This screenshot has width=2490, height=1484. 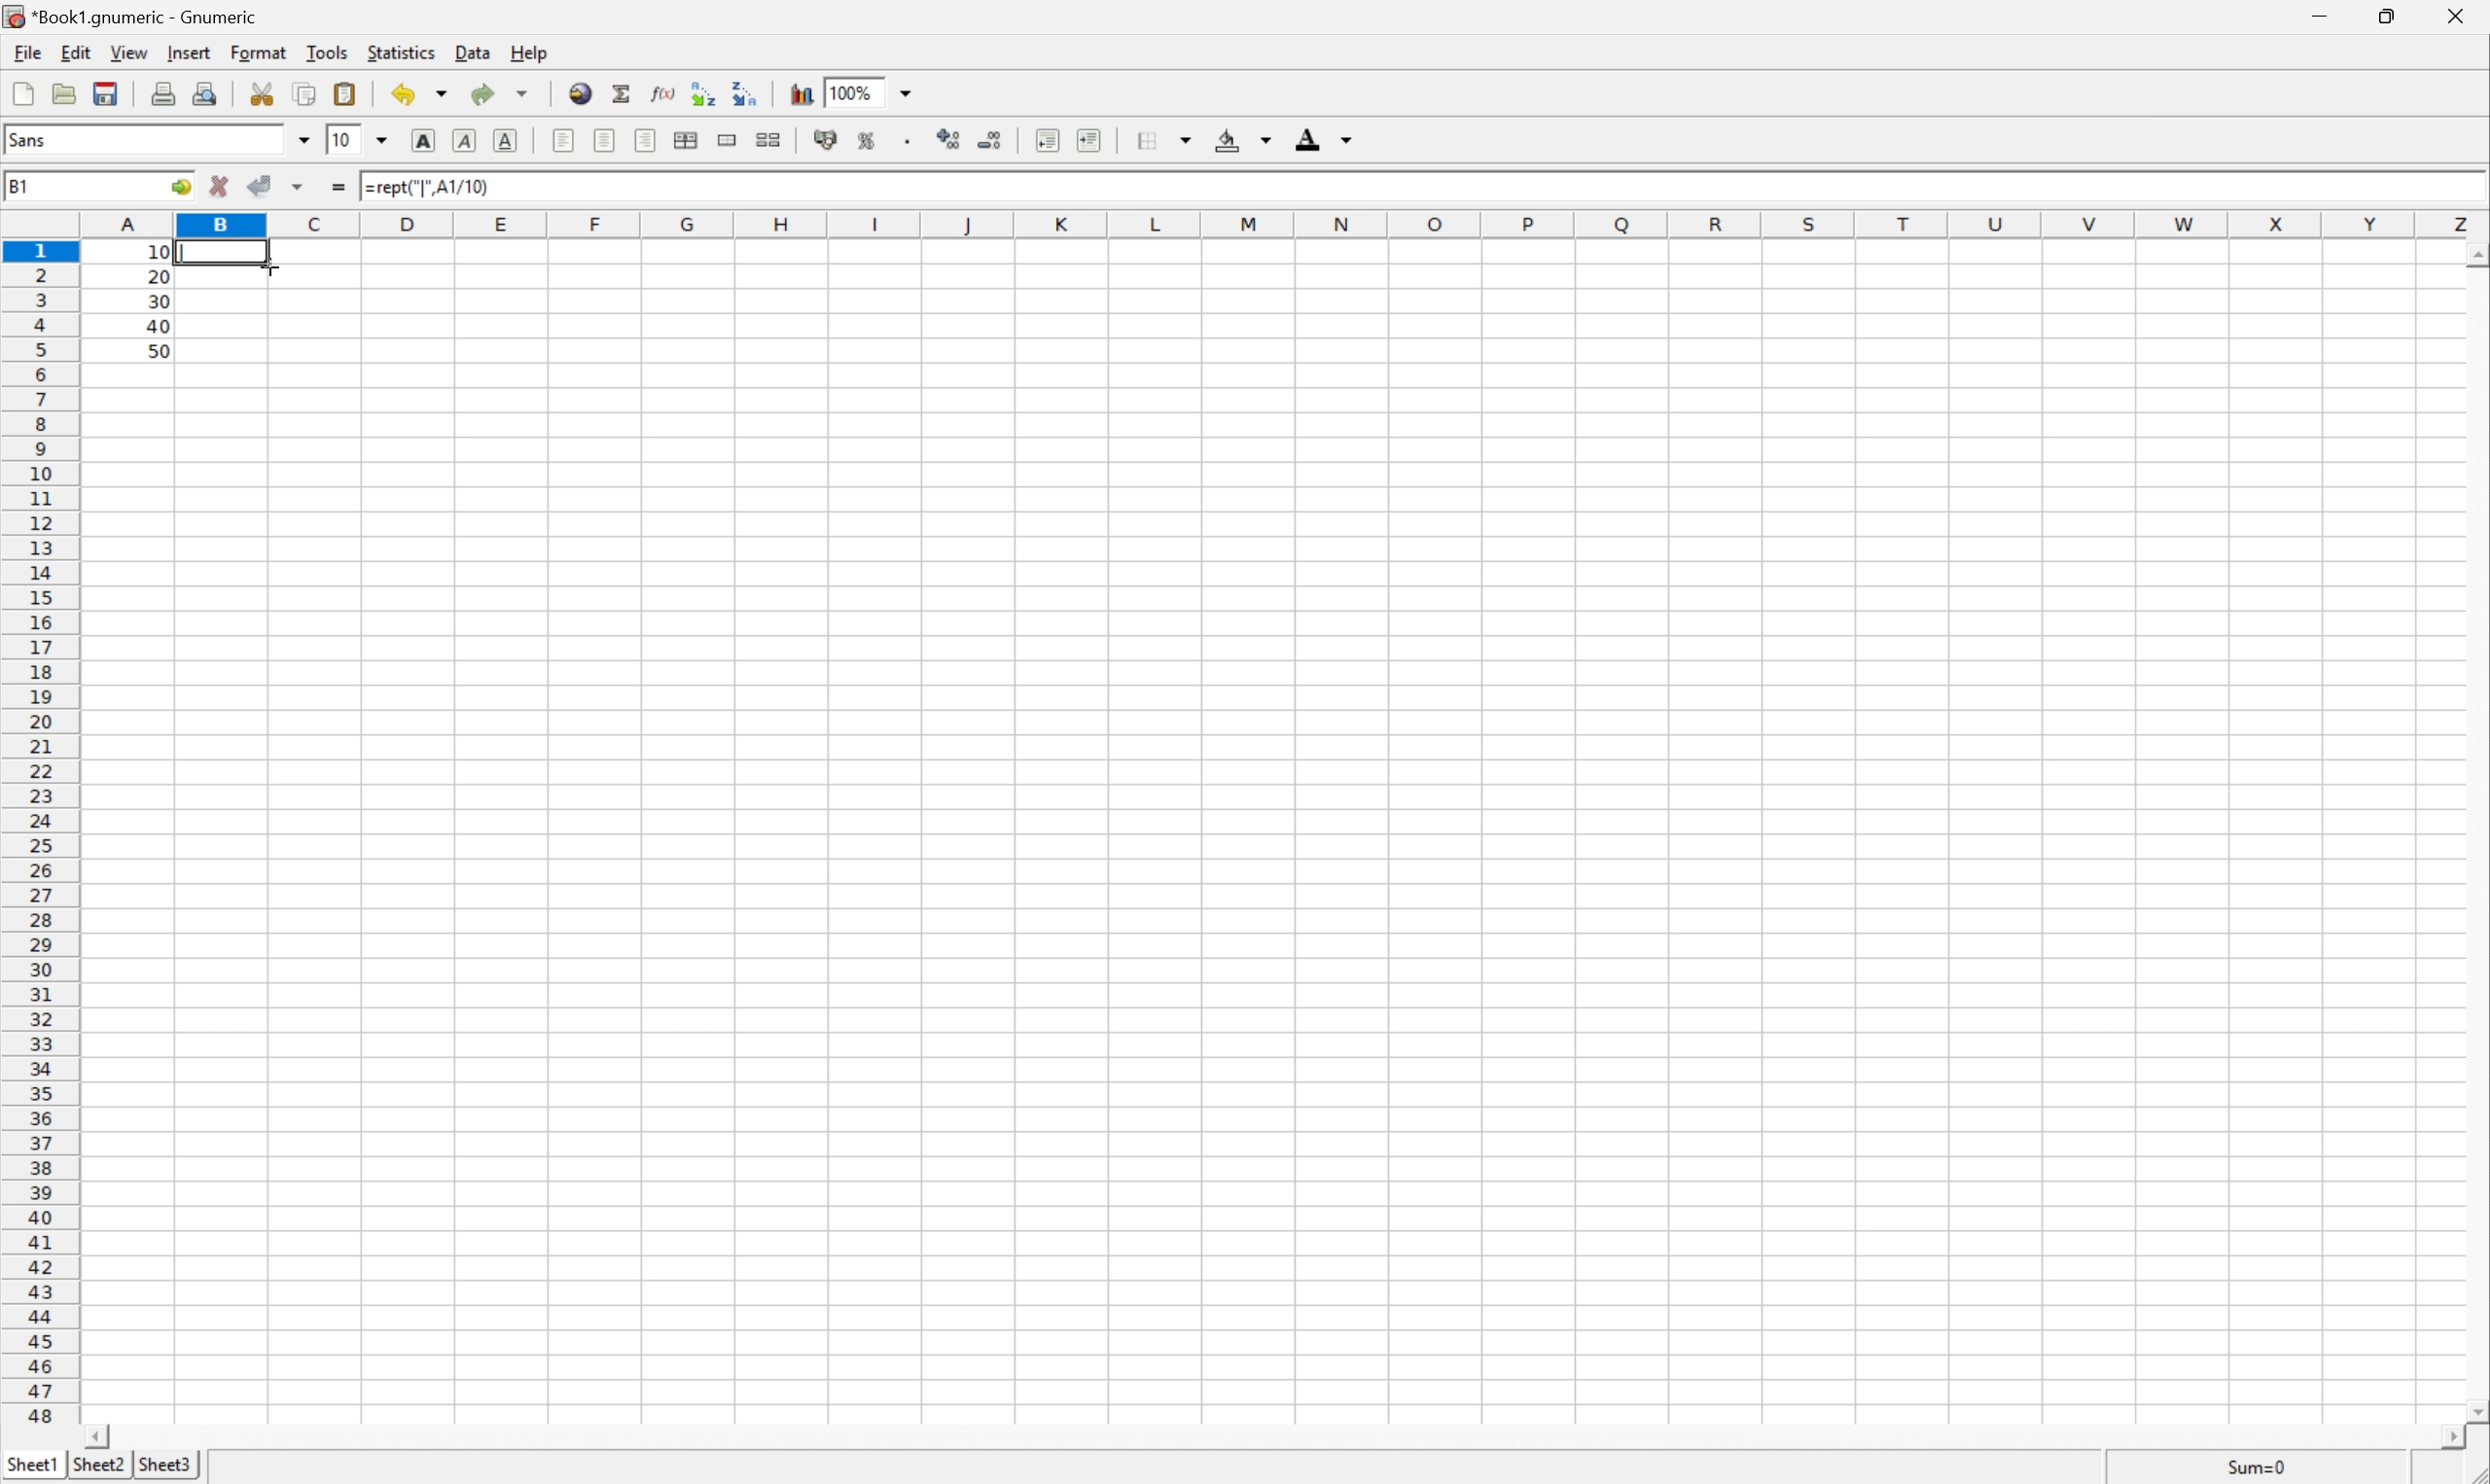 What do you see at coordinates (526, 52) in the screenshot?
I see `Help` at bounding box center [526, 52].